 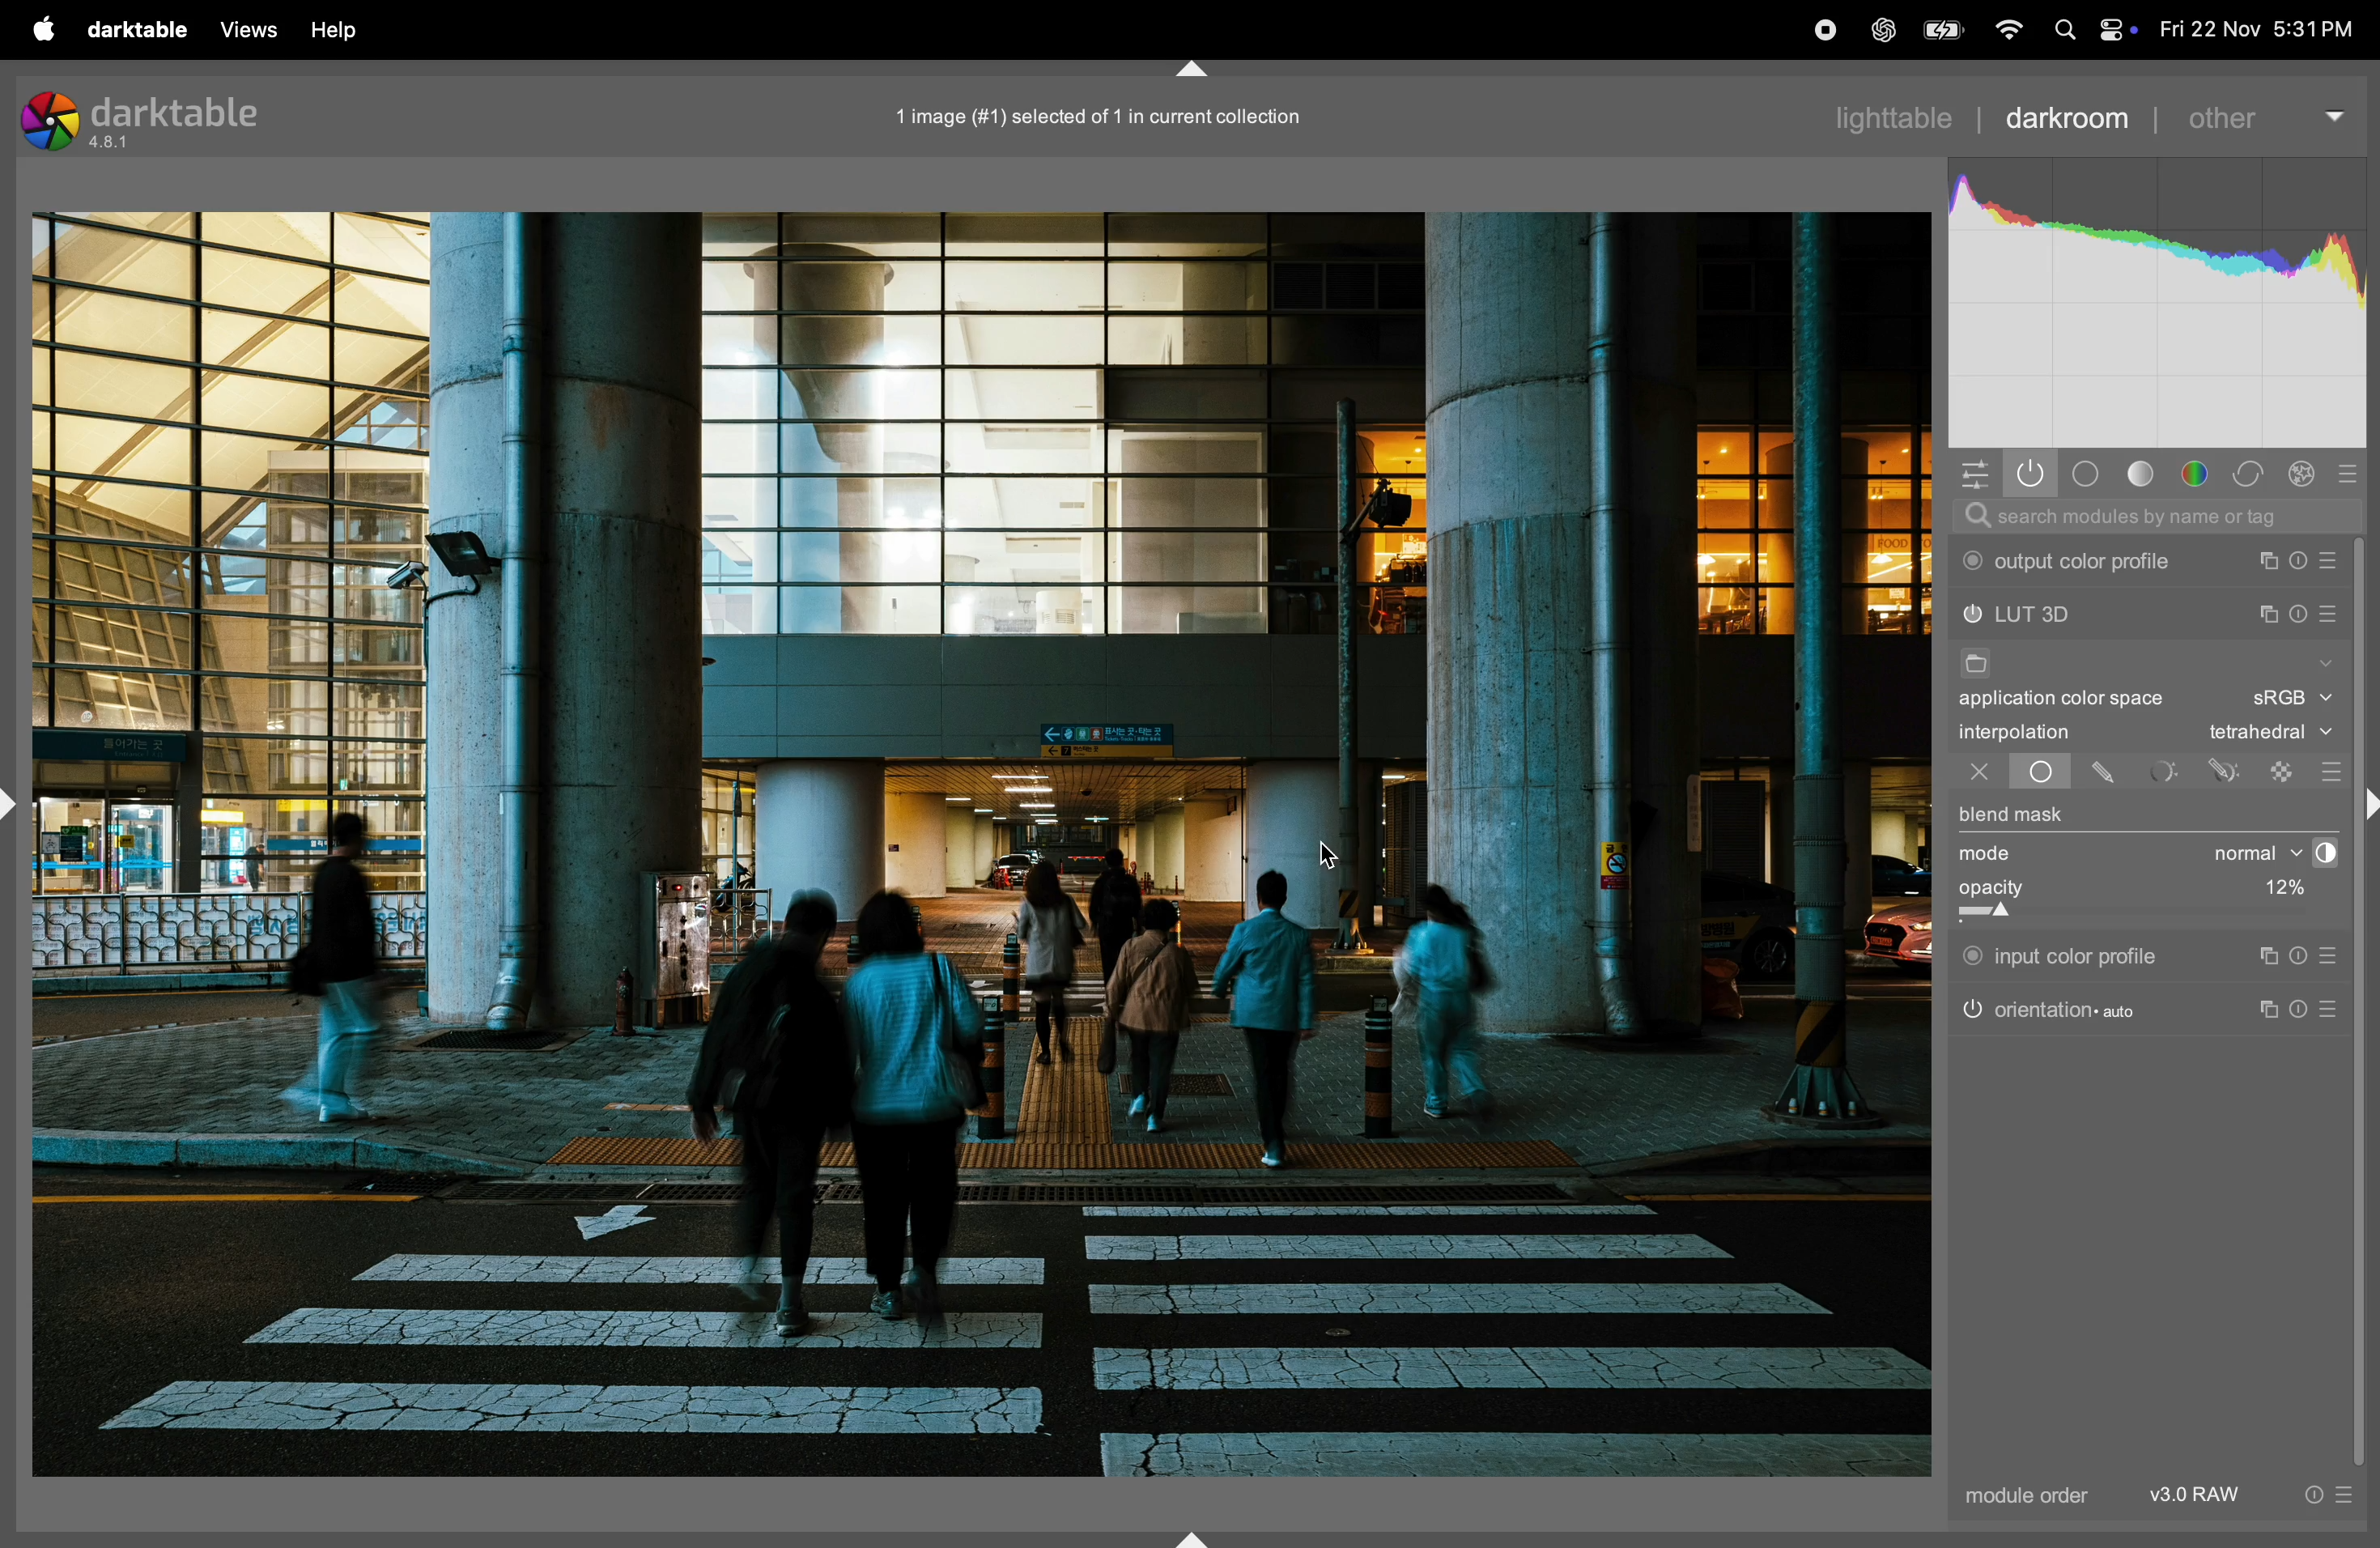 I want to click on darktable version, so click(x=154, y=118).